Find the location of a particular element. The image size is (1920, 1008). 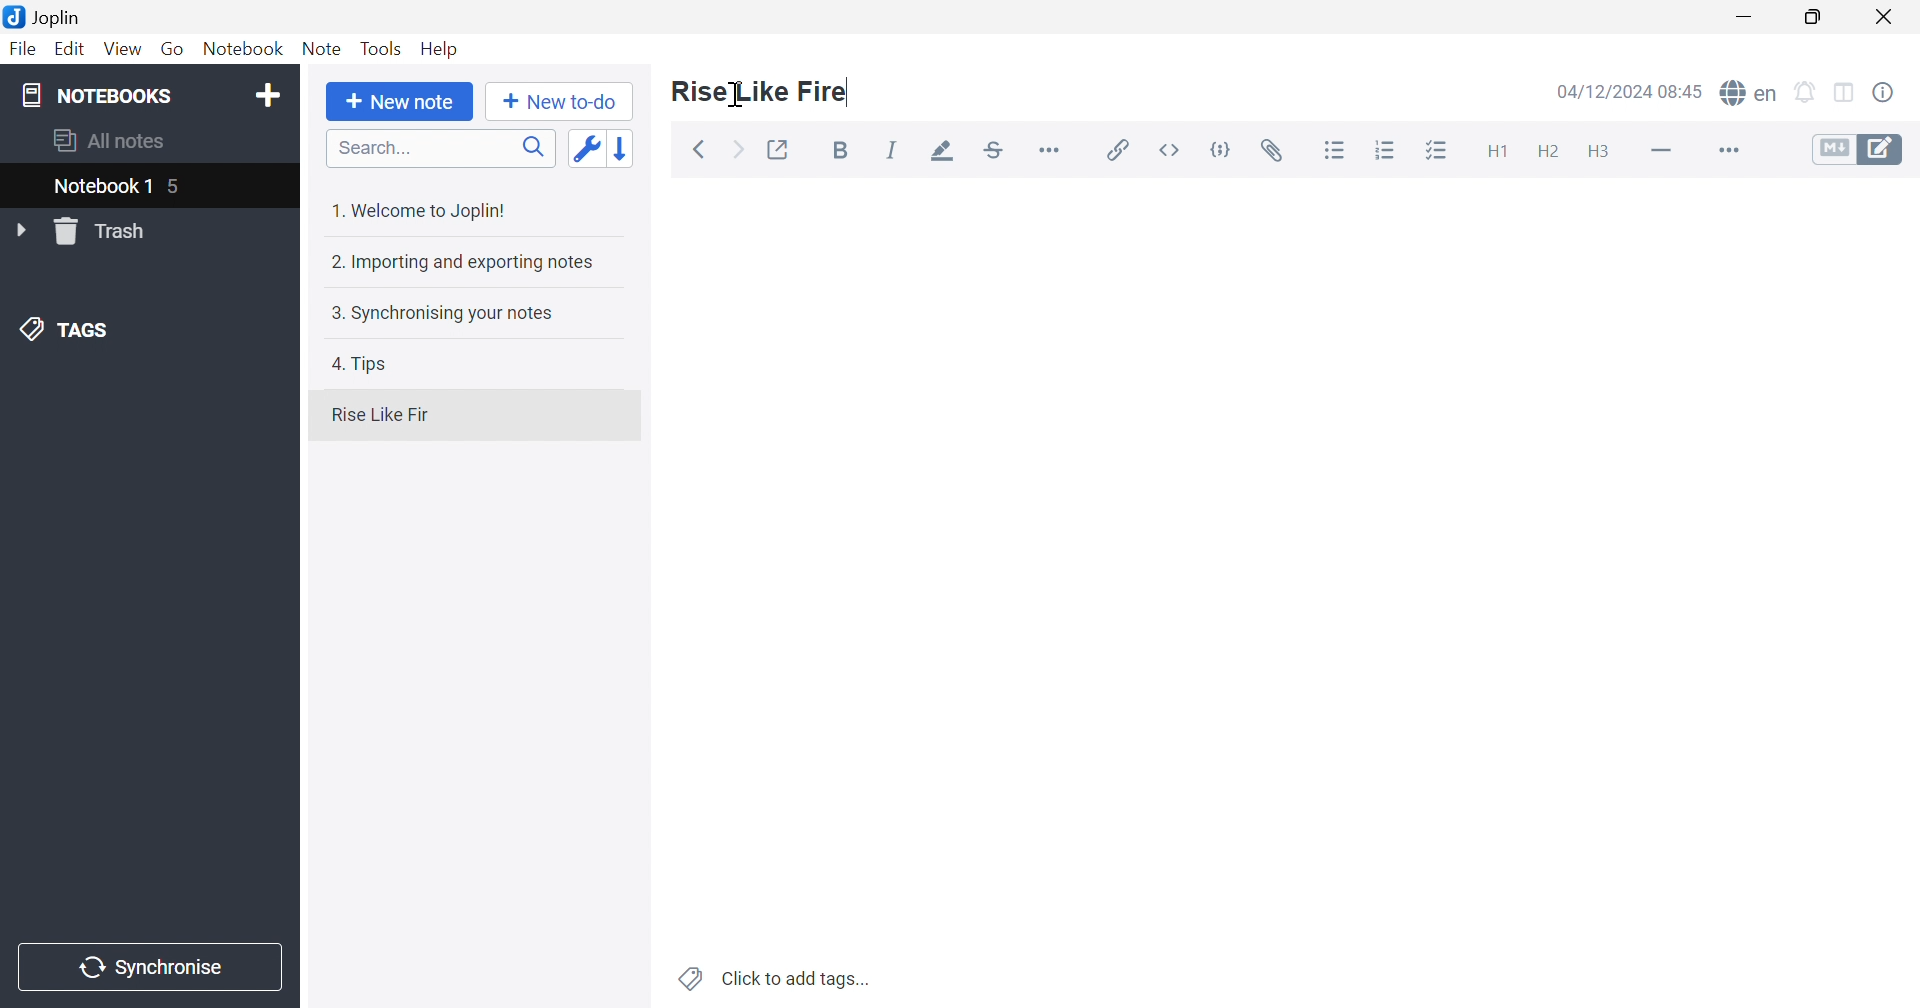

Close is located at coordinates (1887, 15).